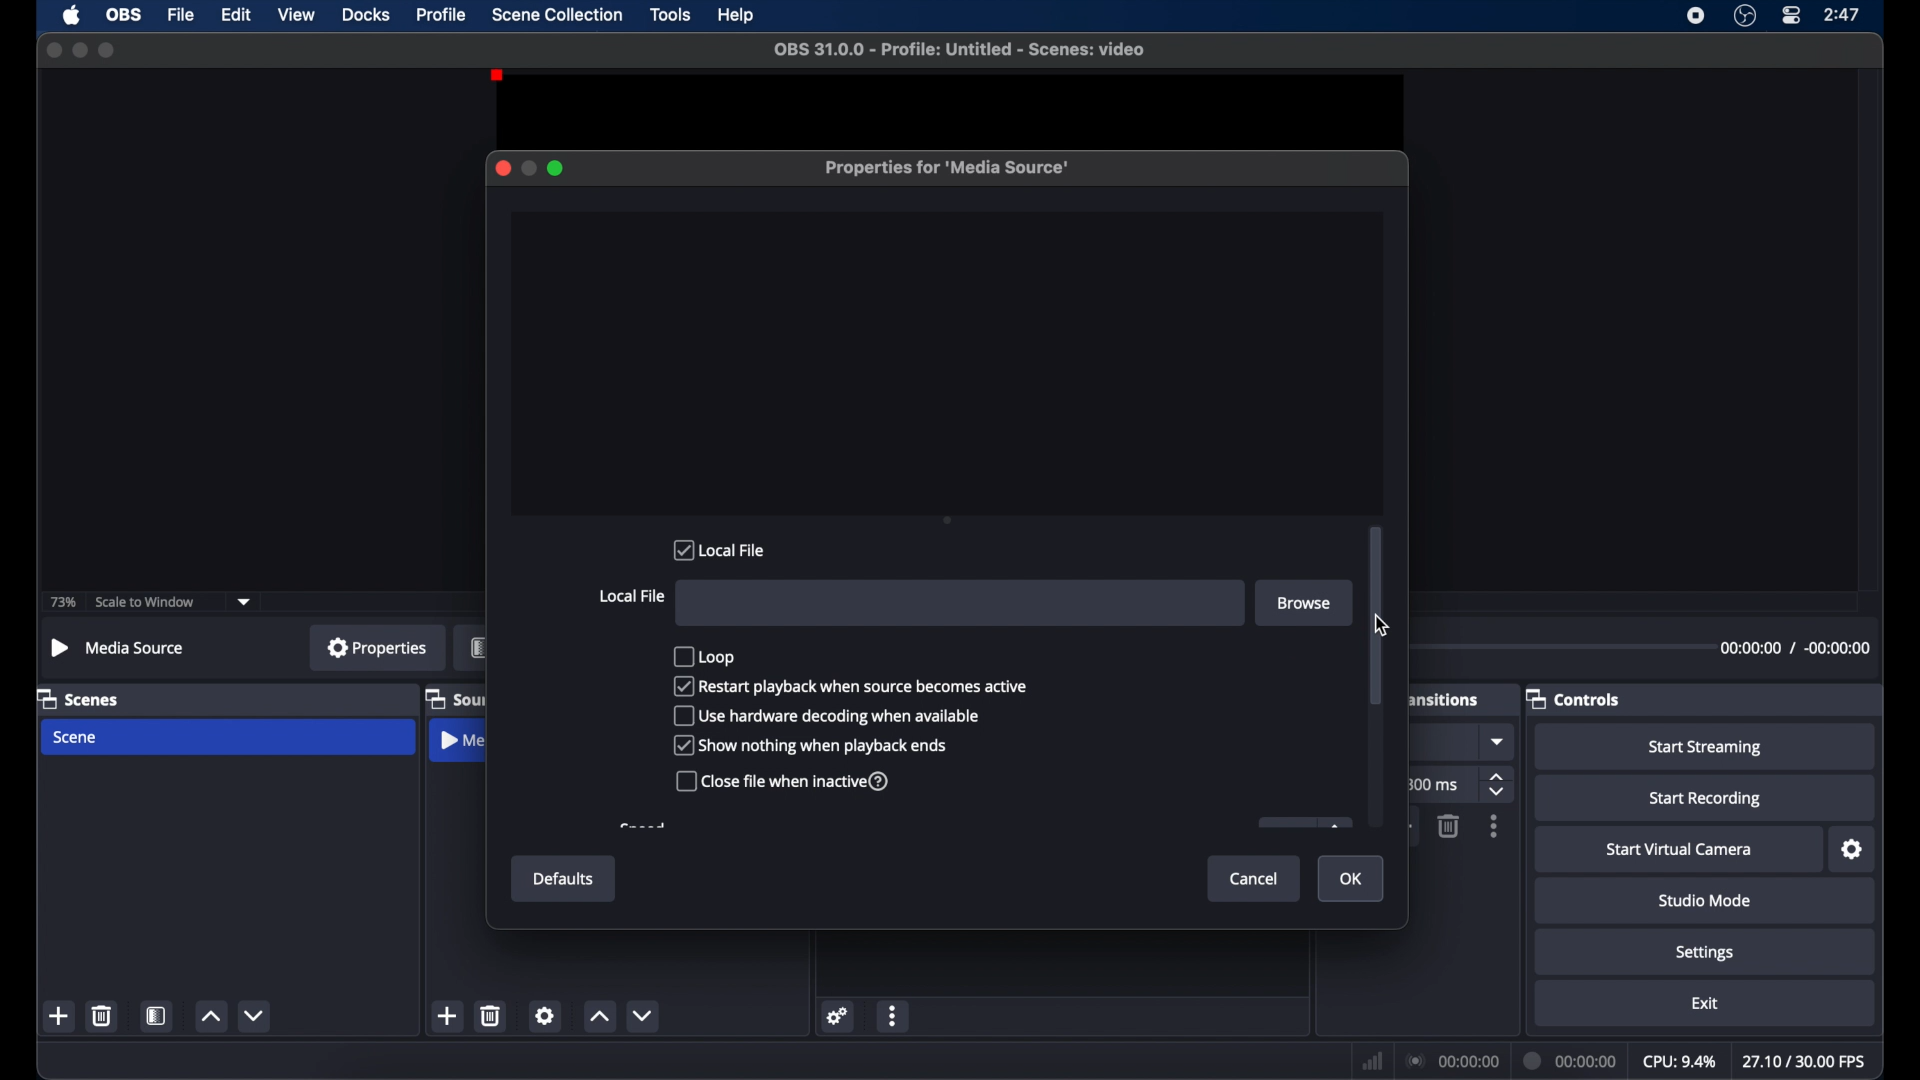 The height and width of the screenshot is (1080, 1920). I want to click on checkbox, so click(810, 746).